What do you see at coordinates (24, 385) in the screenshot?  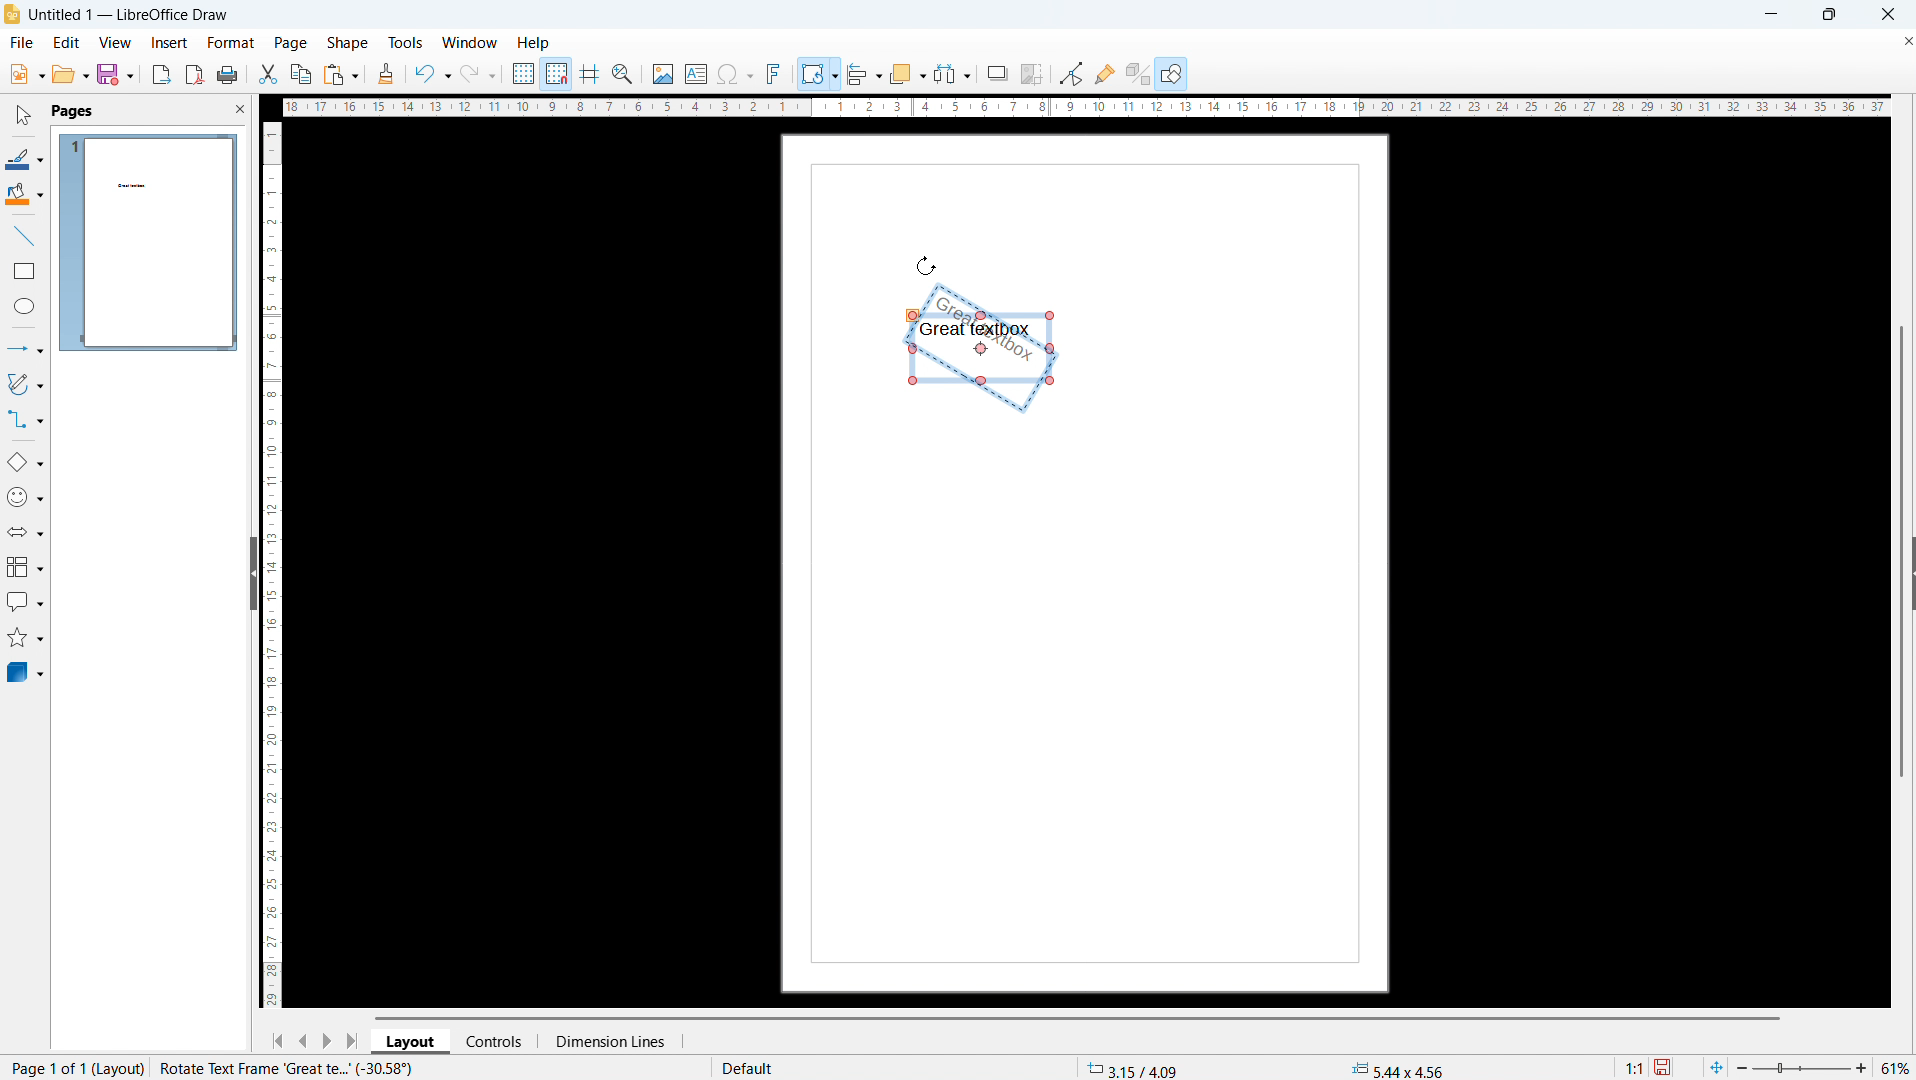 I see `curves and polygons` at bounding box center [24, 385].